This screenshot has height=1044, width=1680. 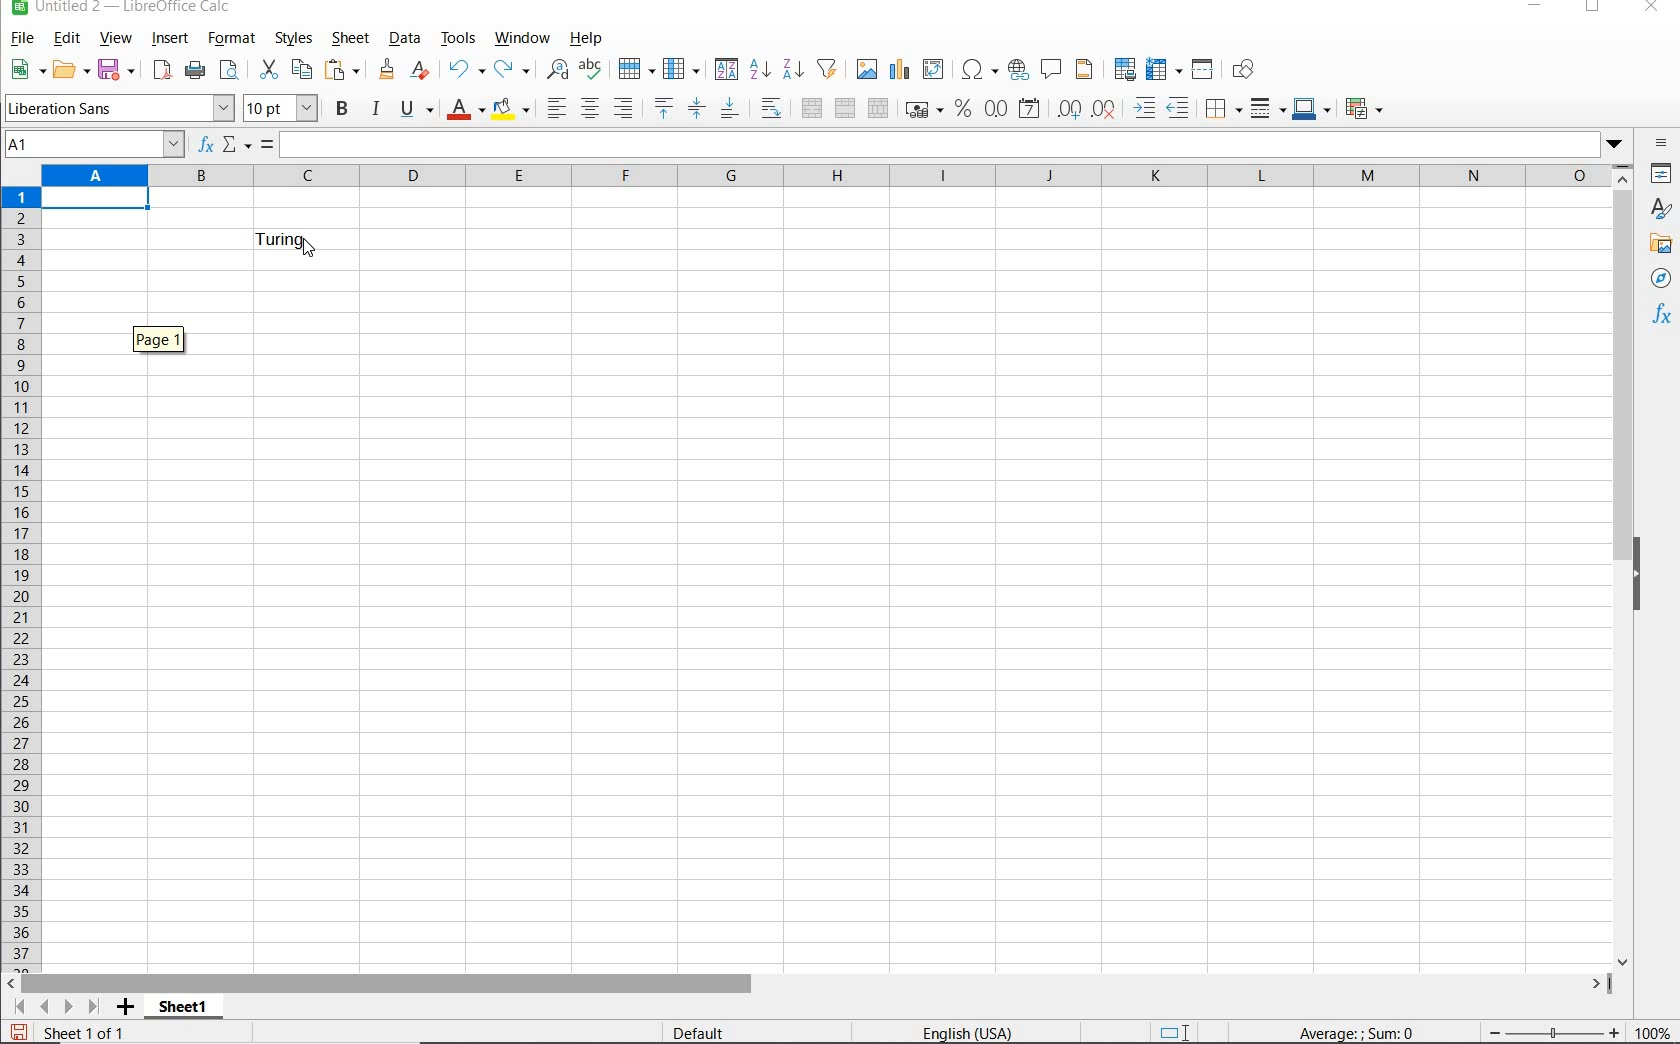 I want to click on COLUMNS, so click(x=822, y=174).